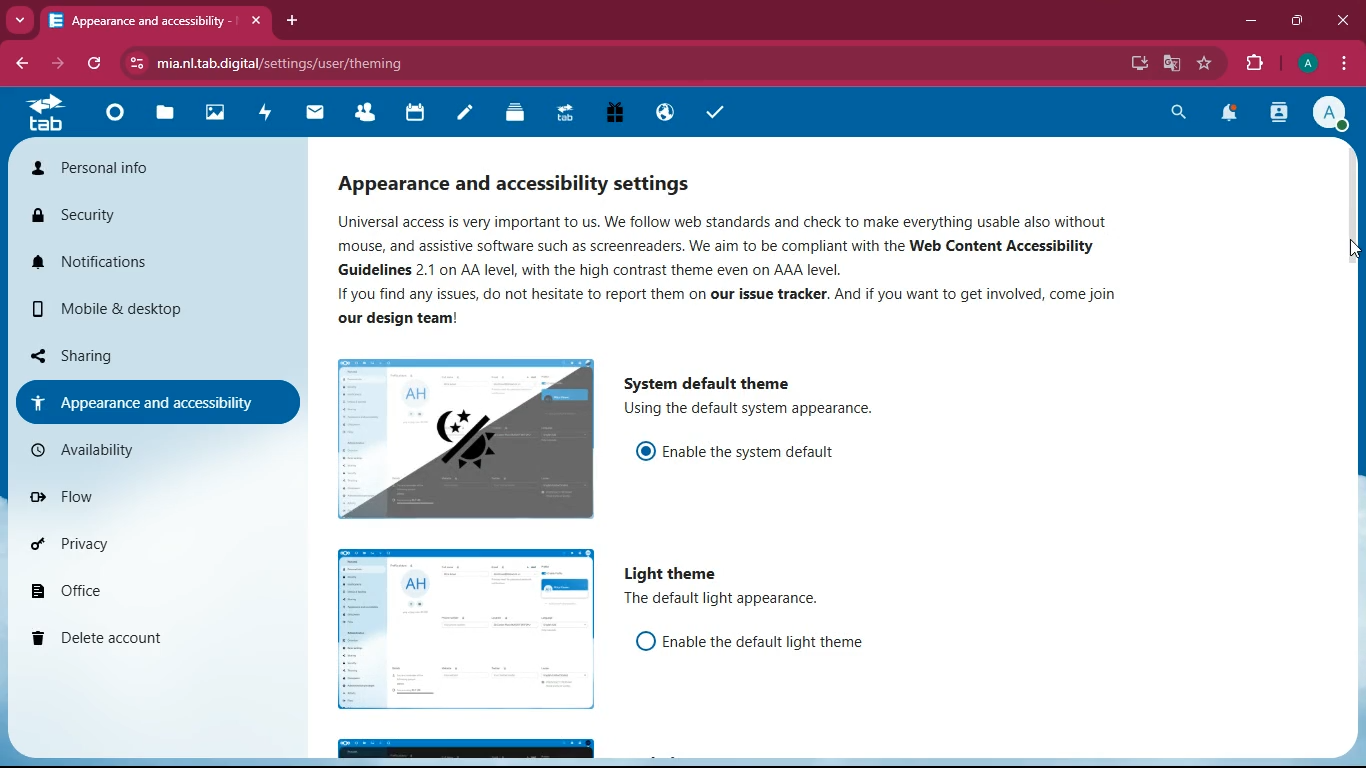 This screenshot has height=768, width=1366. Describe the element at coordinates (668, 113) in the screenshot. I see `public` at that location.